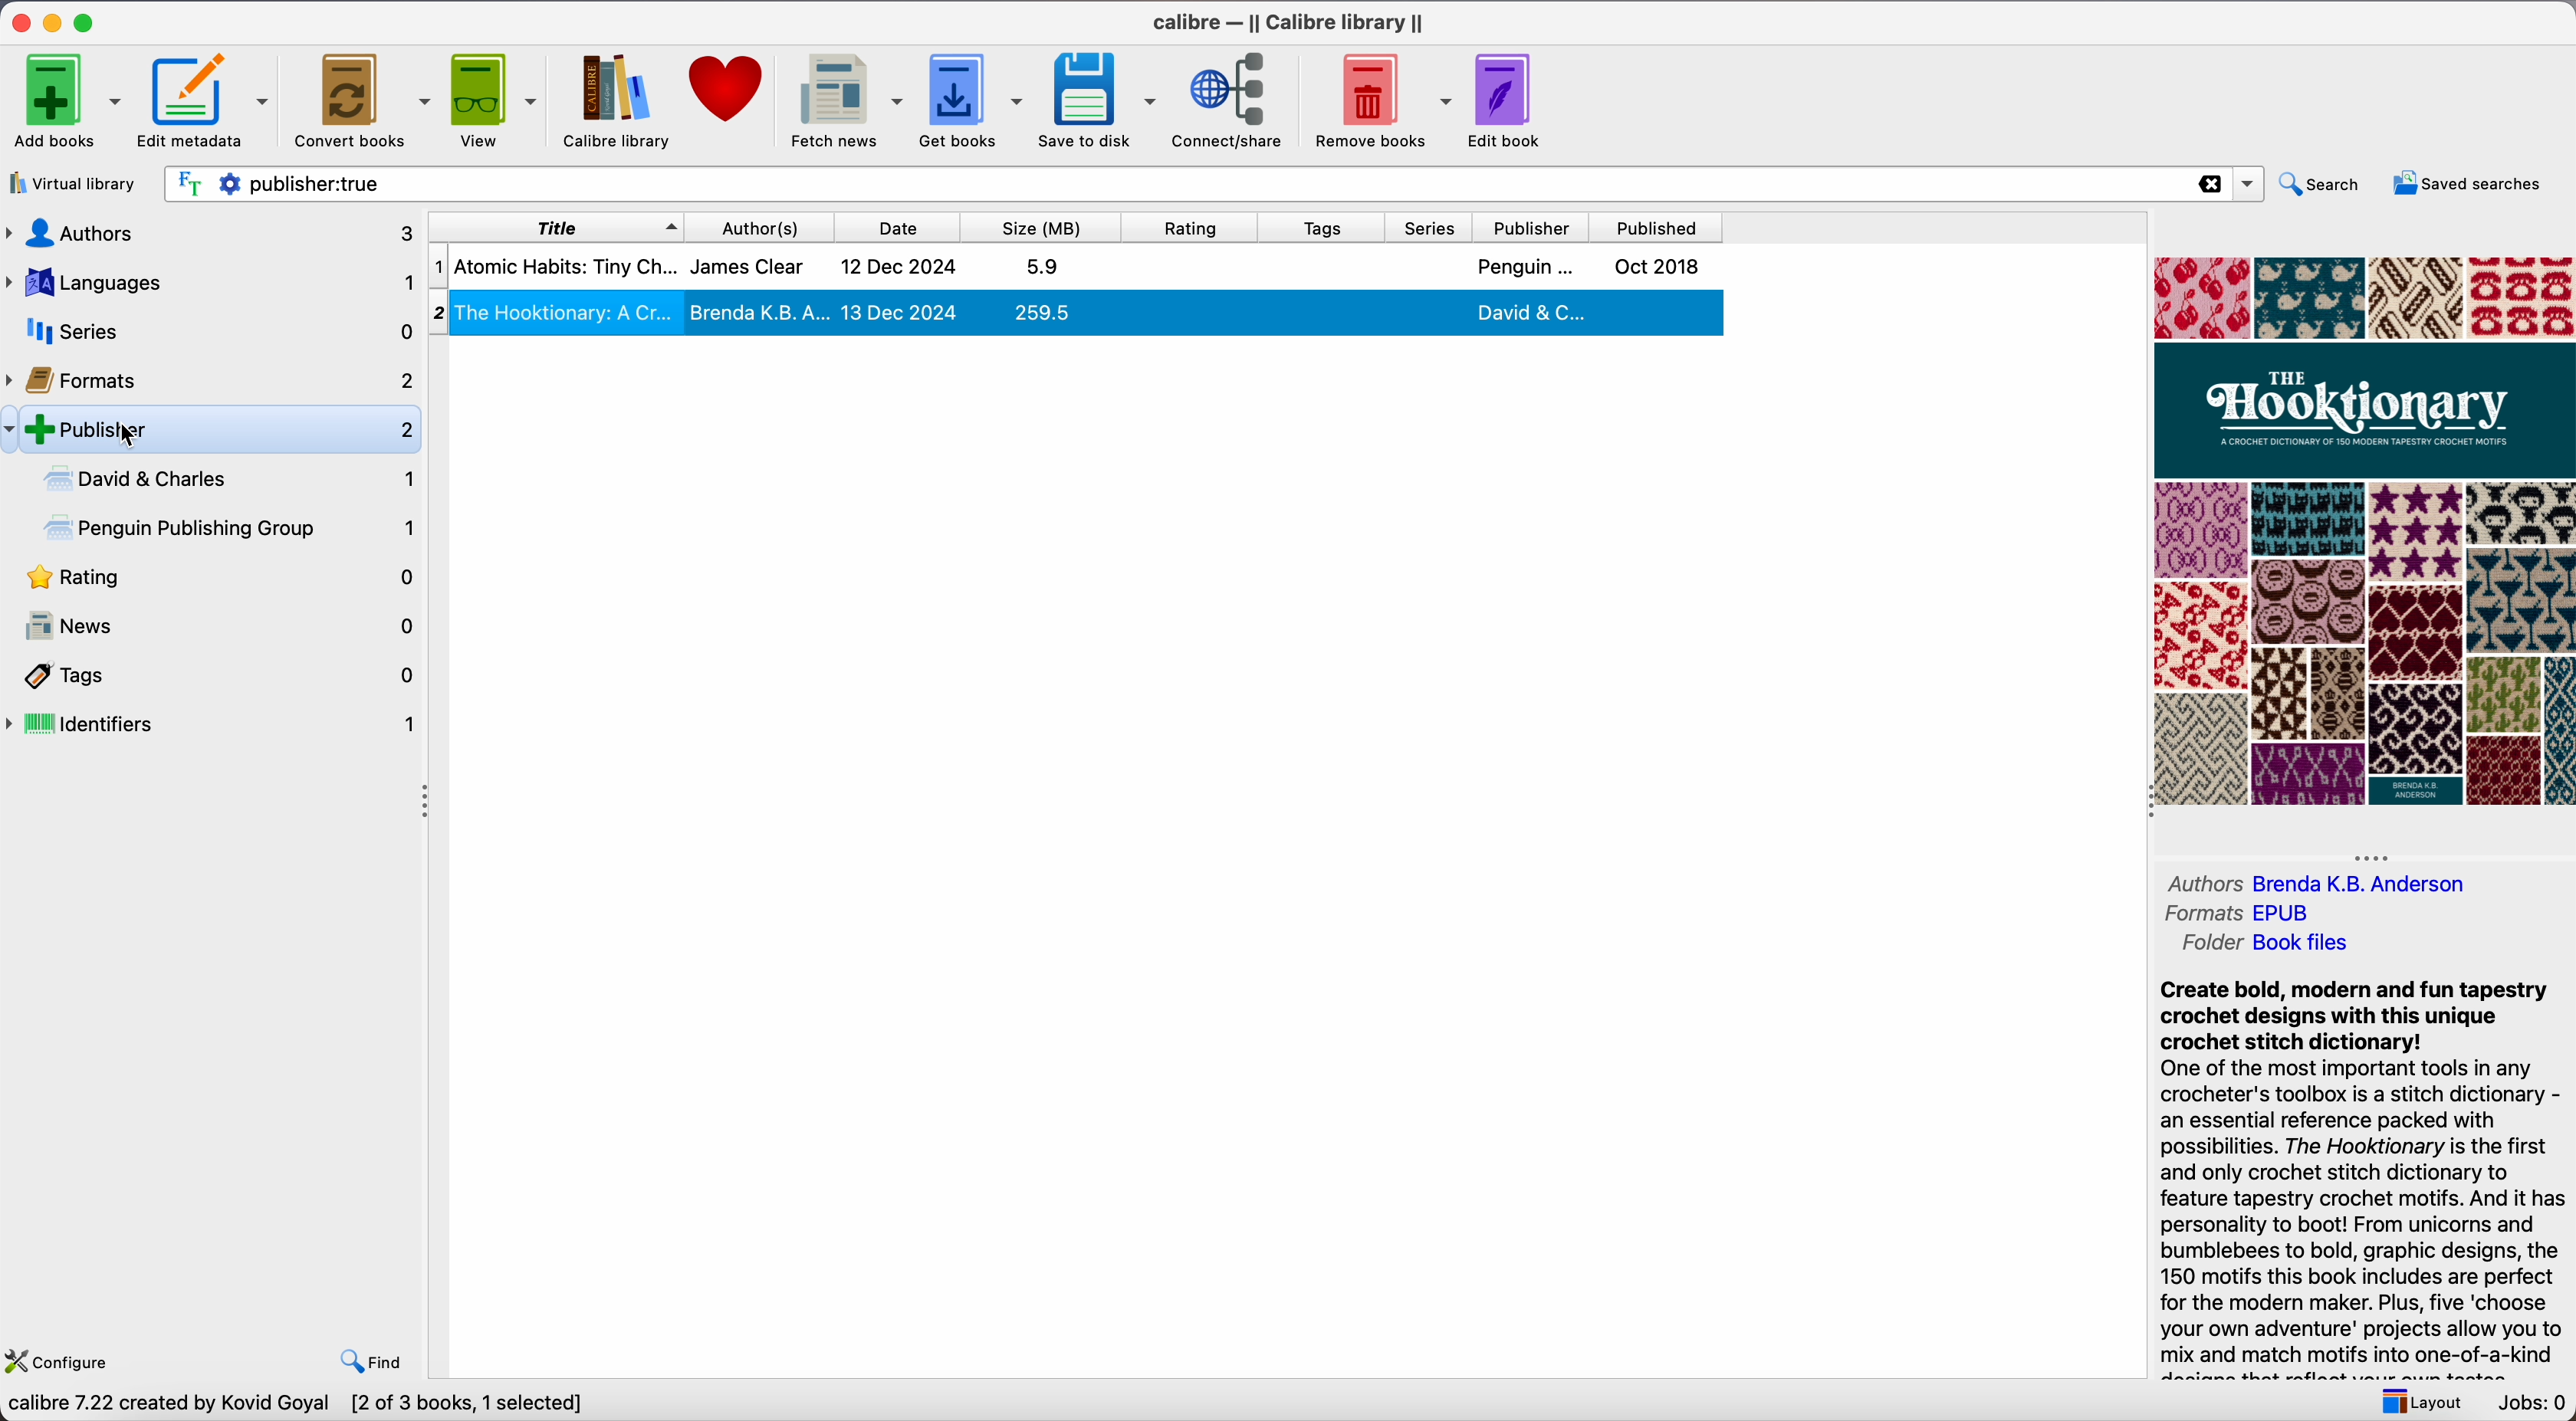  Describe the element at coordinates (226, 479) in the screenshot. I see `David & Charles` at that location.